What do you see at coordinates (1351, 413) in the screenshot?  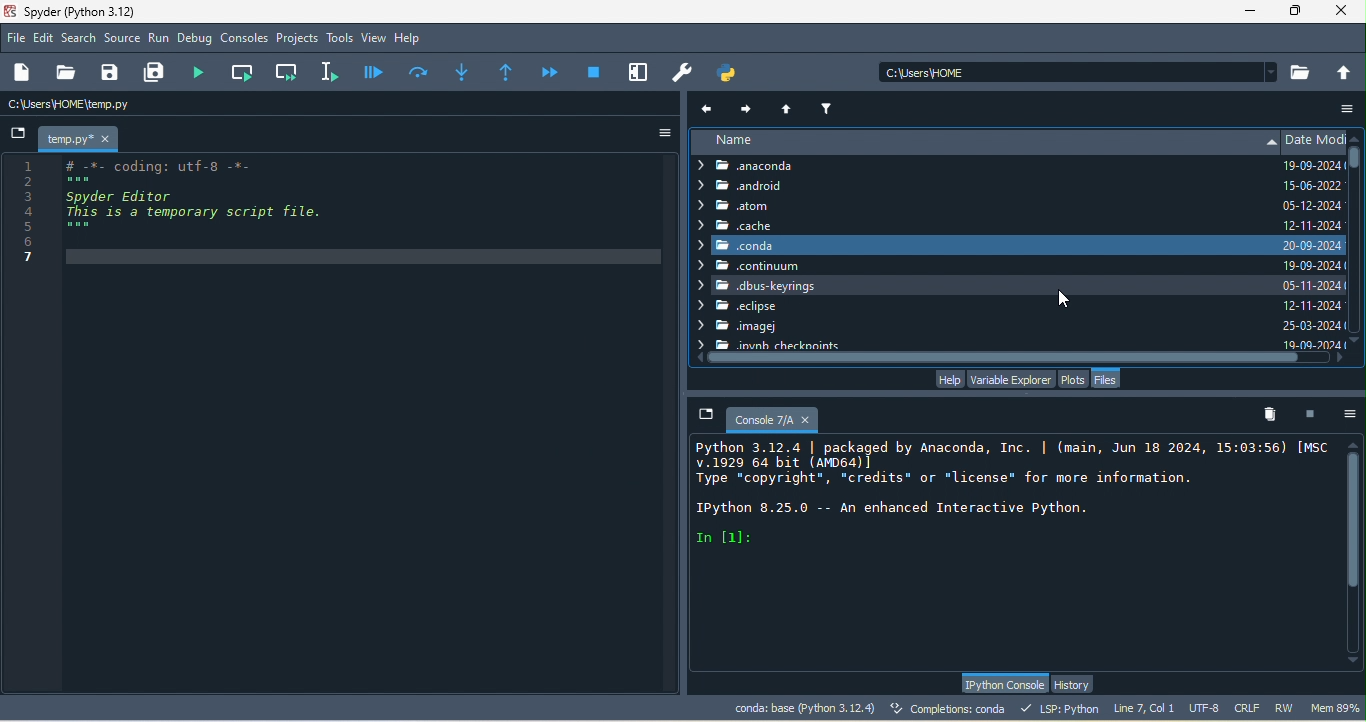 I see `options` at bounding box center [1351, 413].